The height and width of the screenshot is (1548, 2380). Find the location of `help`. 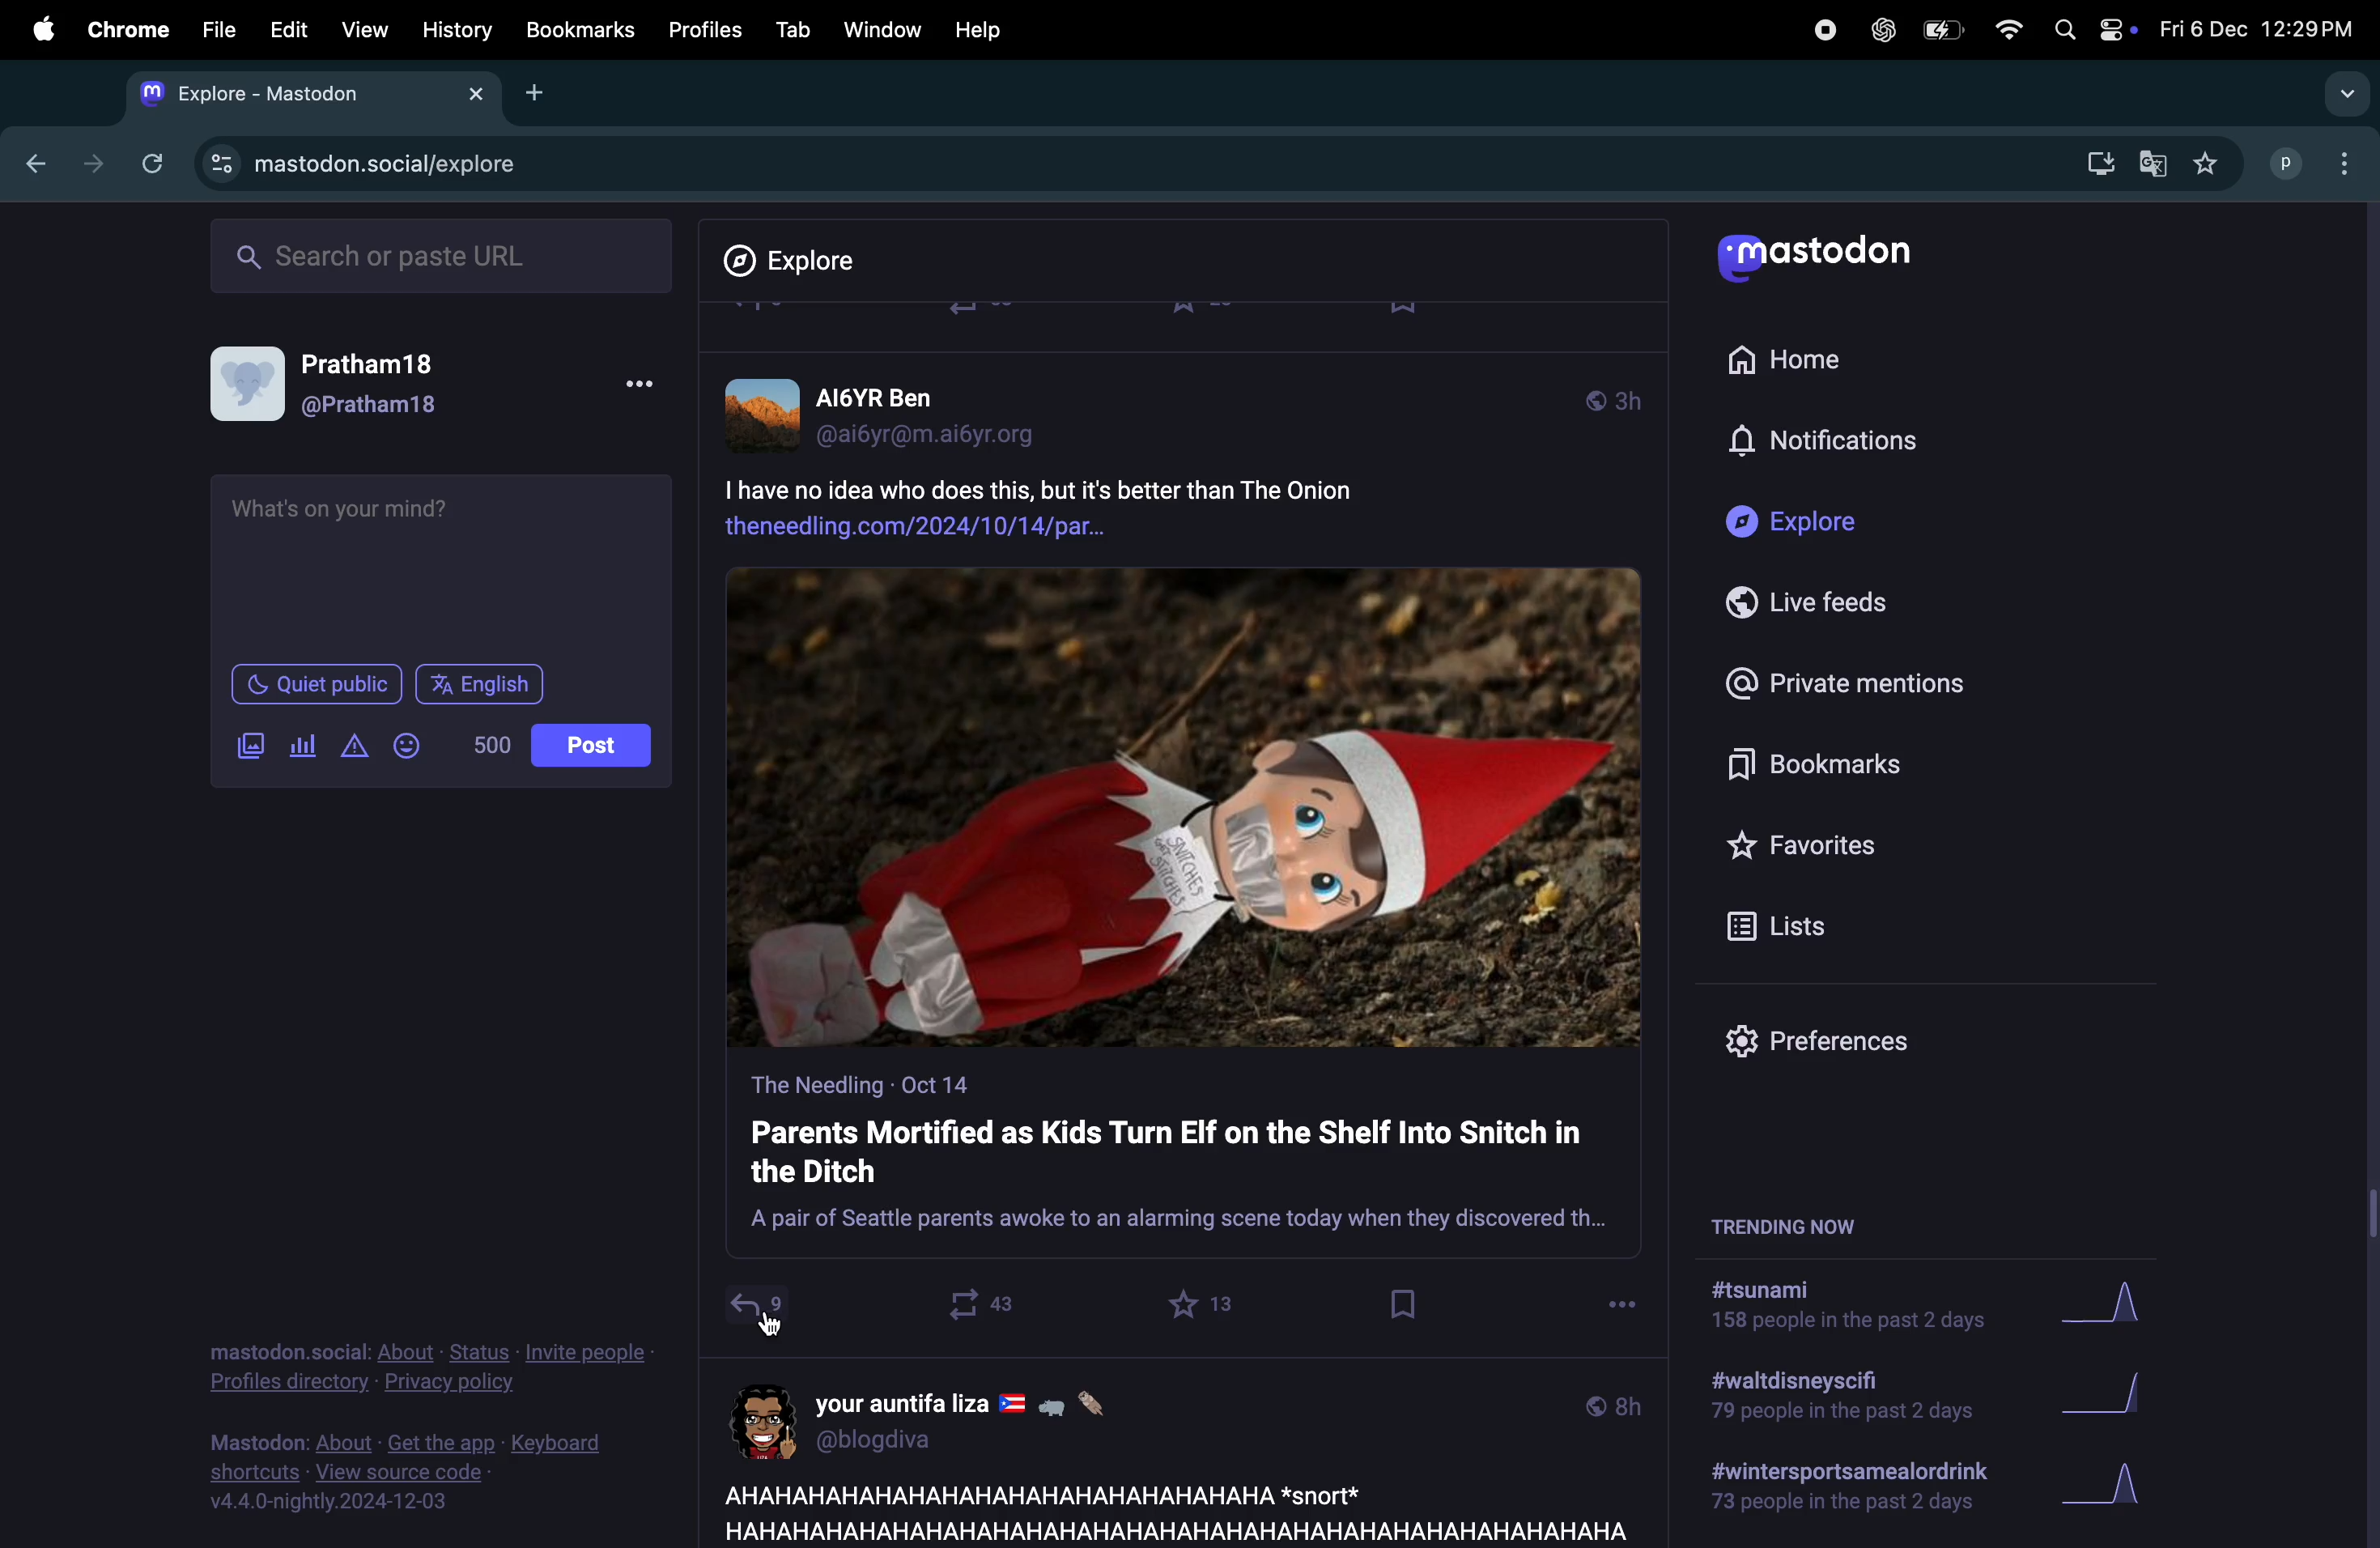

help is located at coordinates (979, 30).